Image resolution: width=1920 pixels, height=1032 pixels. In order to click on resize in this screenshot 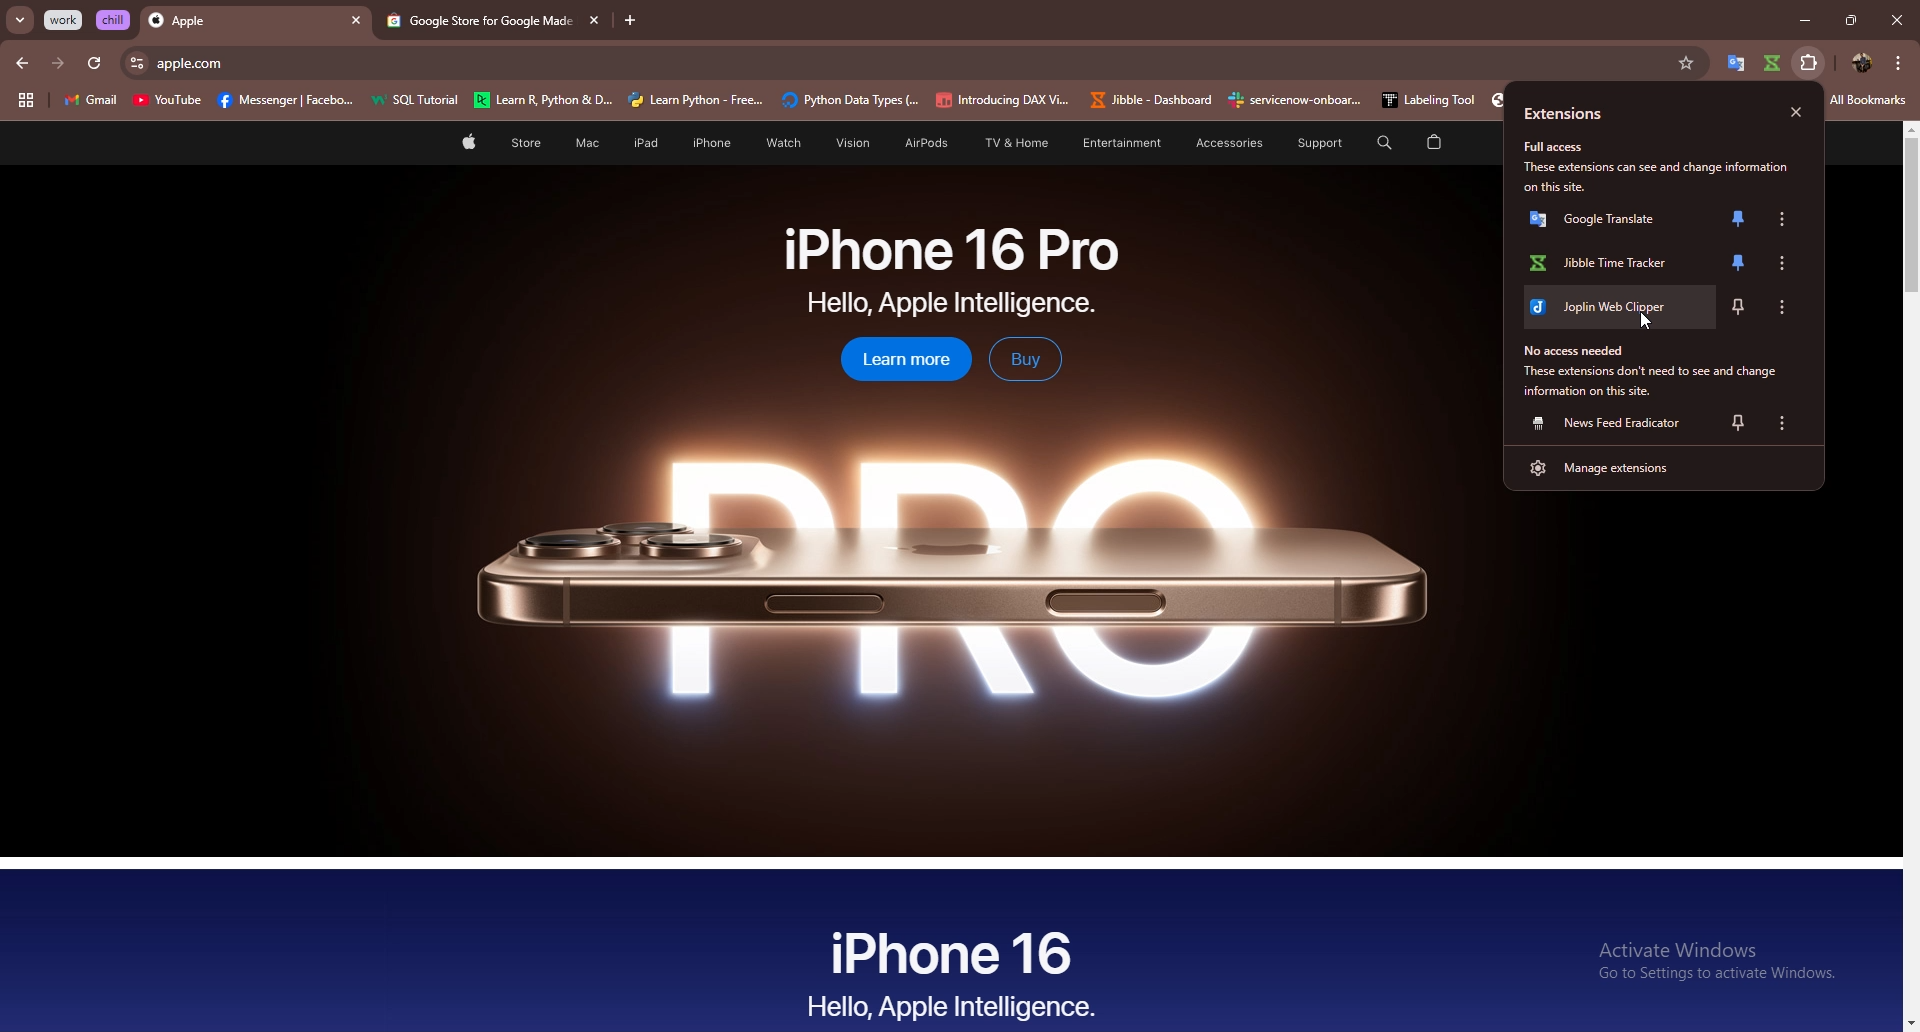, I will do `click(1850, 20)`.